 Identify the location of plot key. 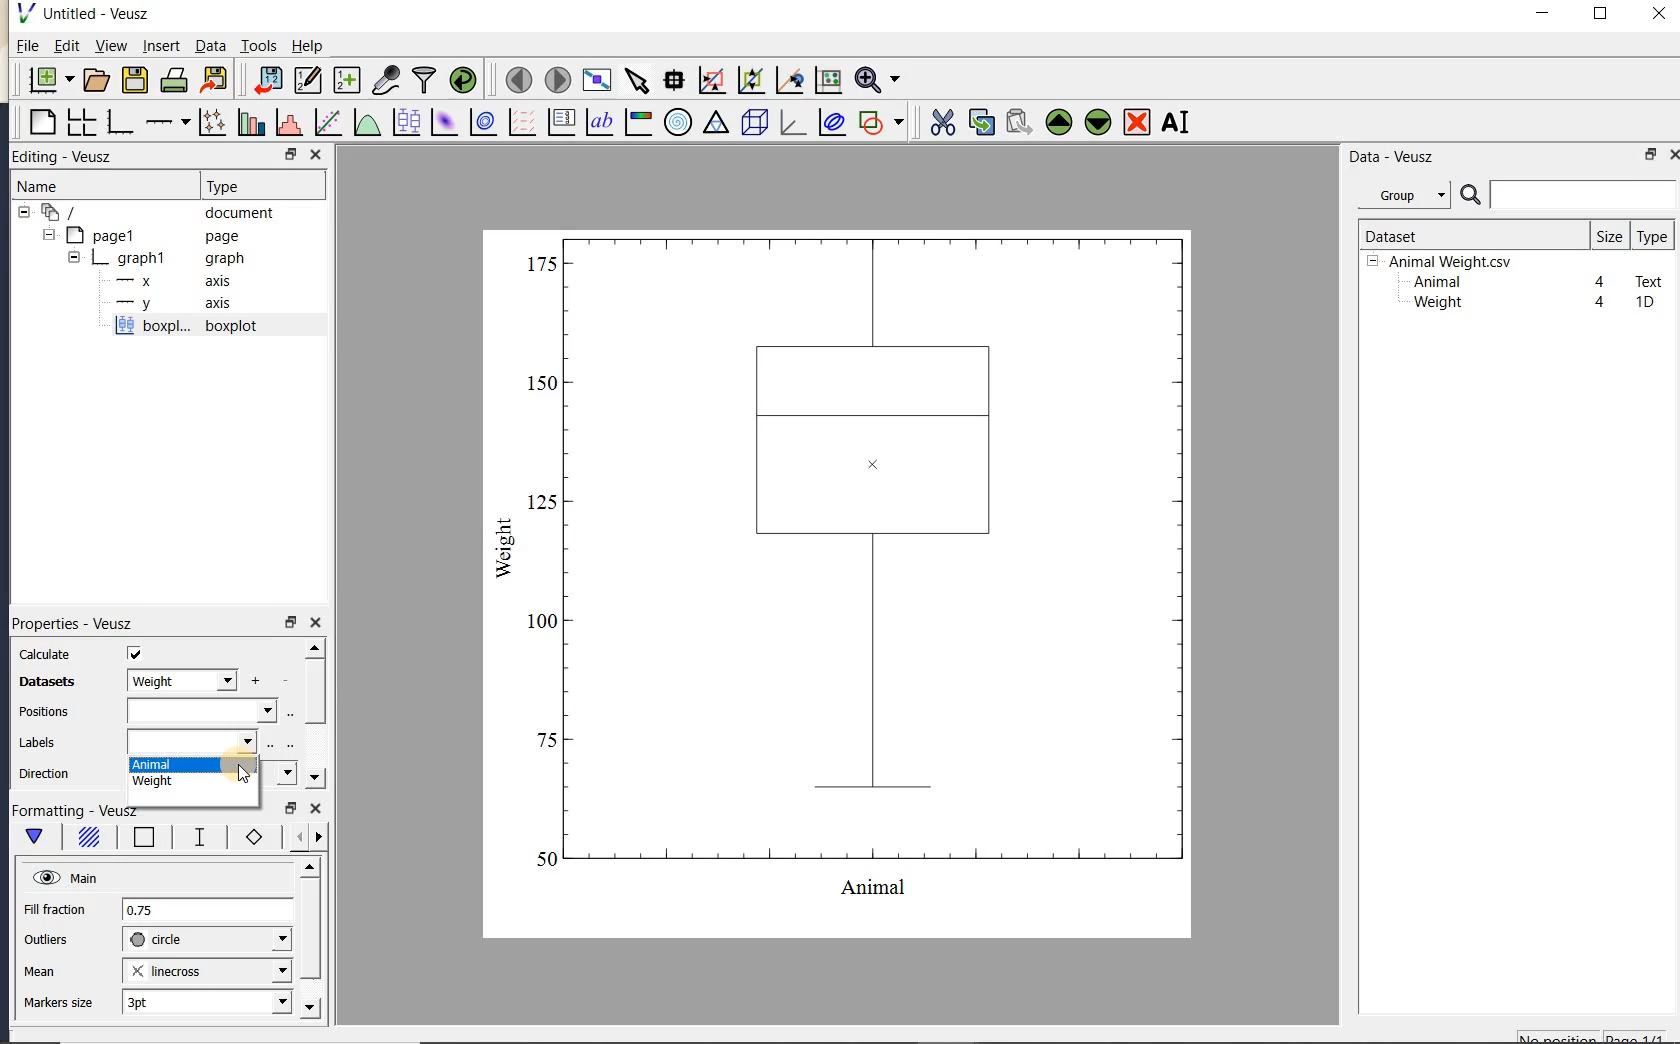
(559, 122).